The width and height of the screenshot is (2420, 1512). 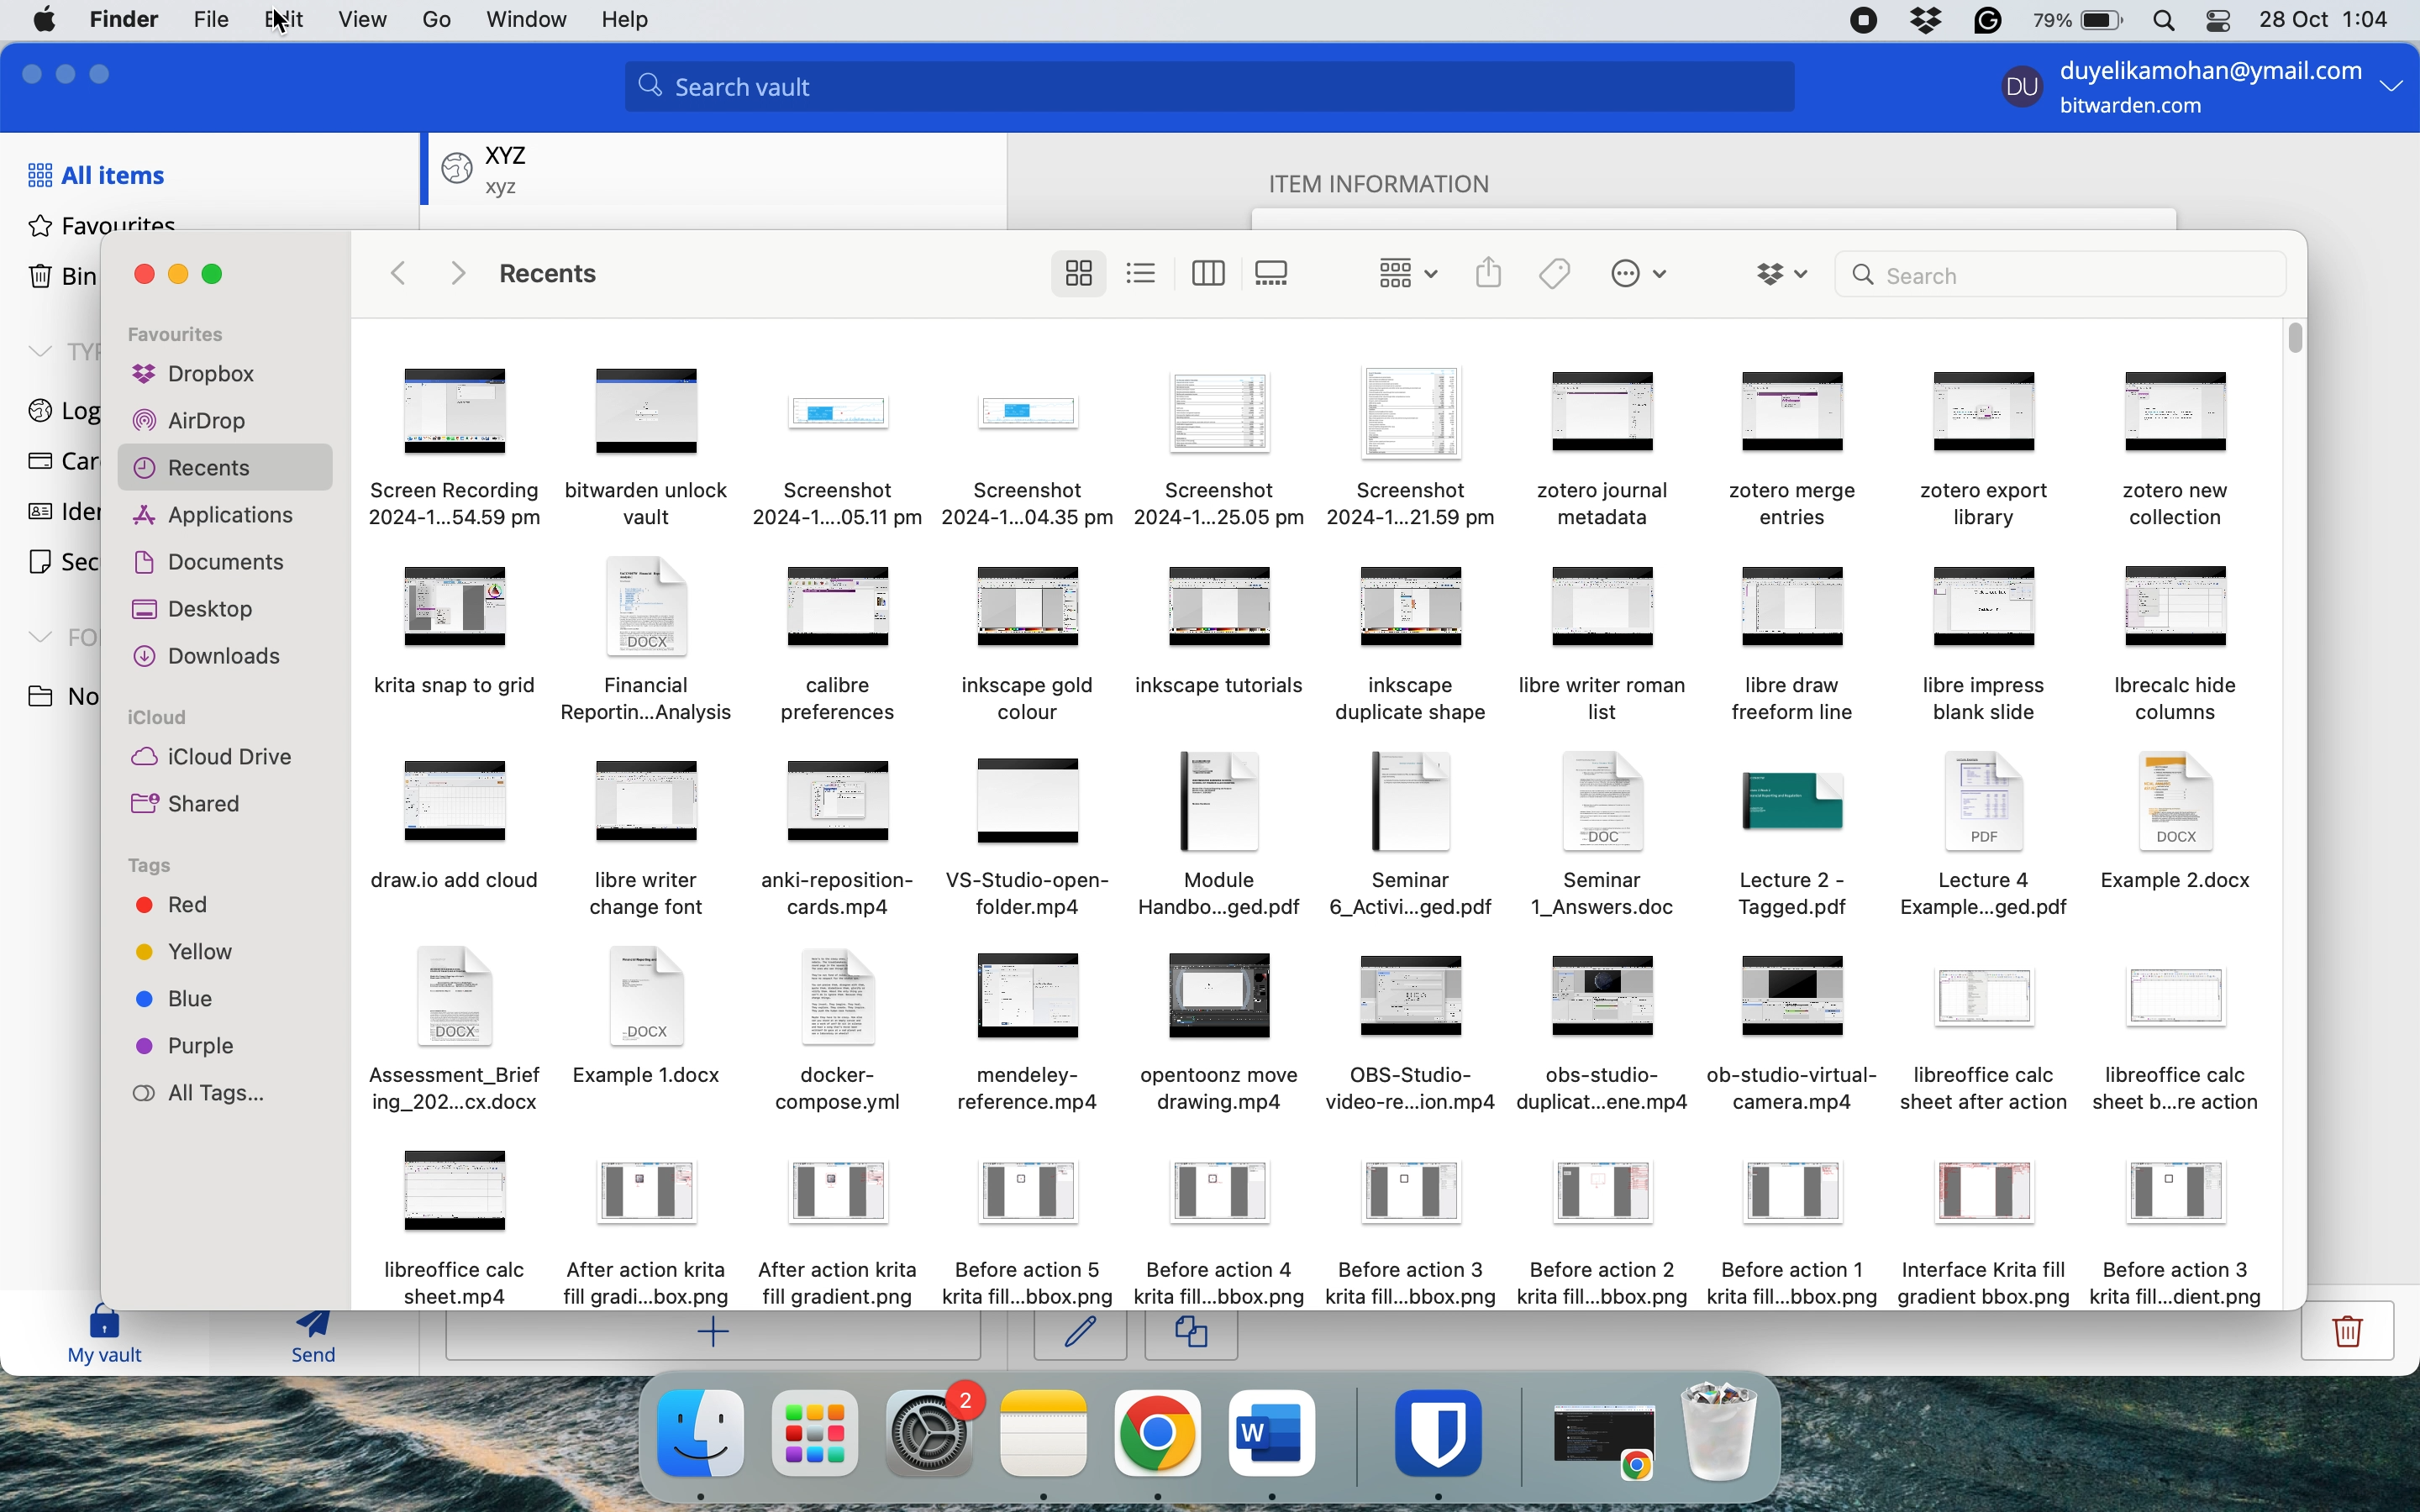 I want to click on perform tasks with selected items, so click(x=1638, y=276).